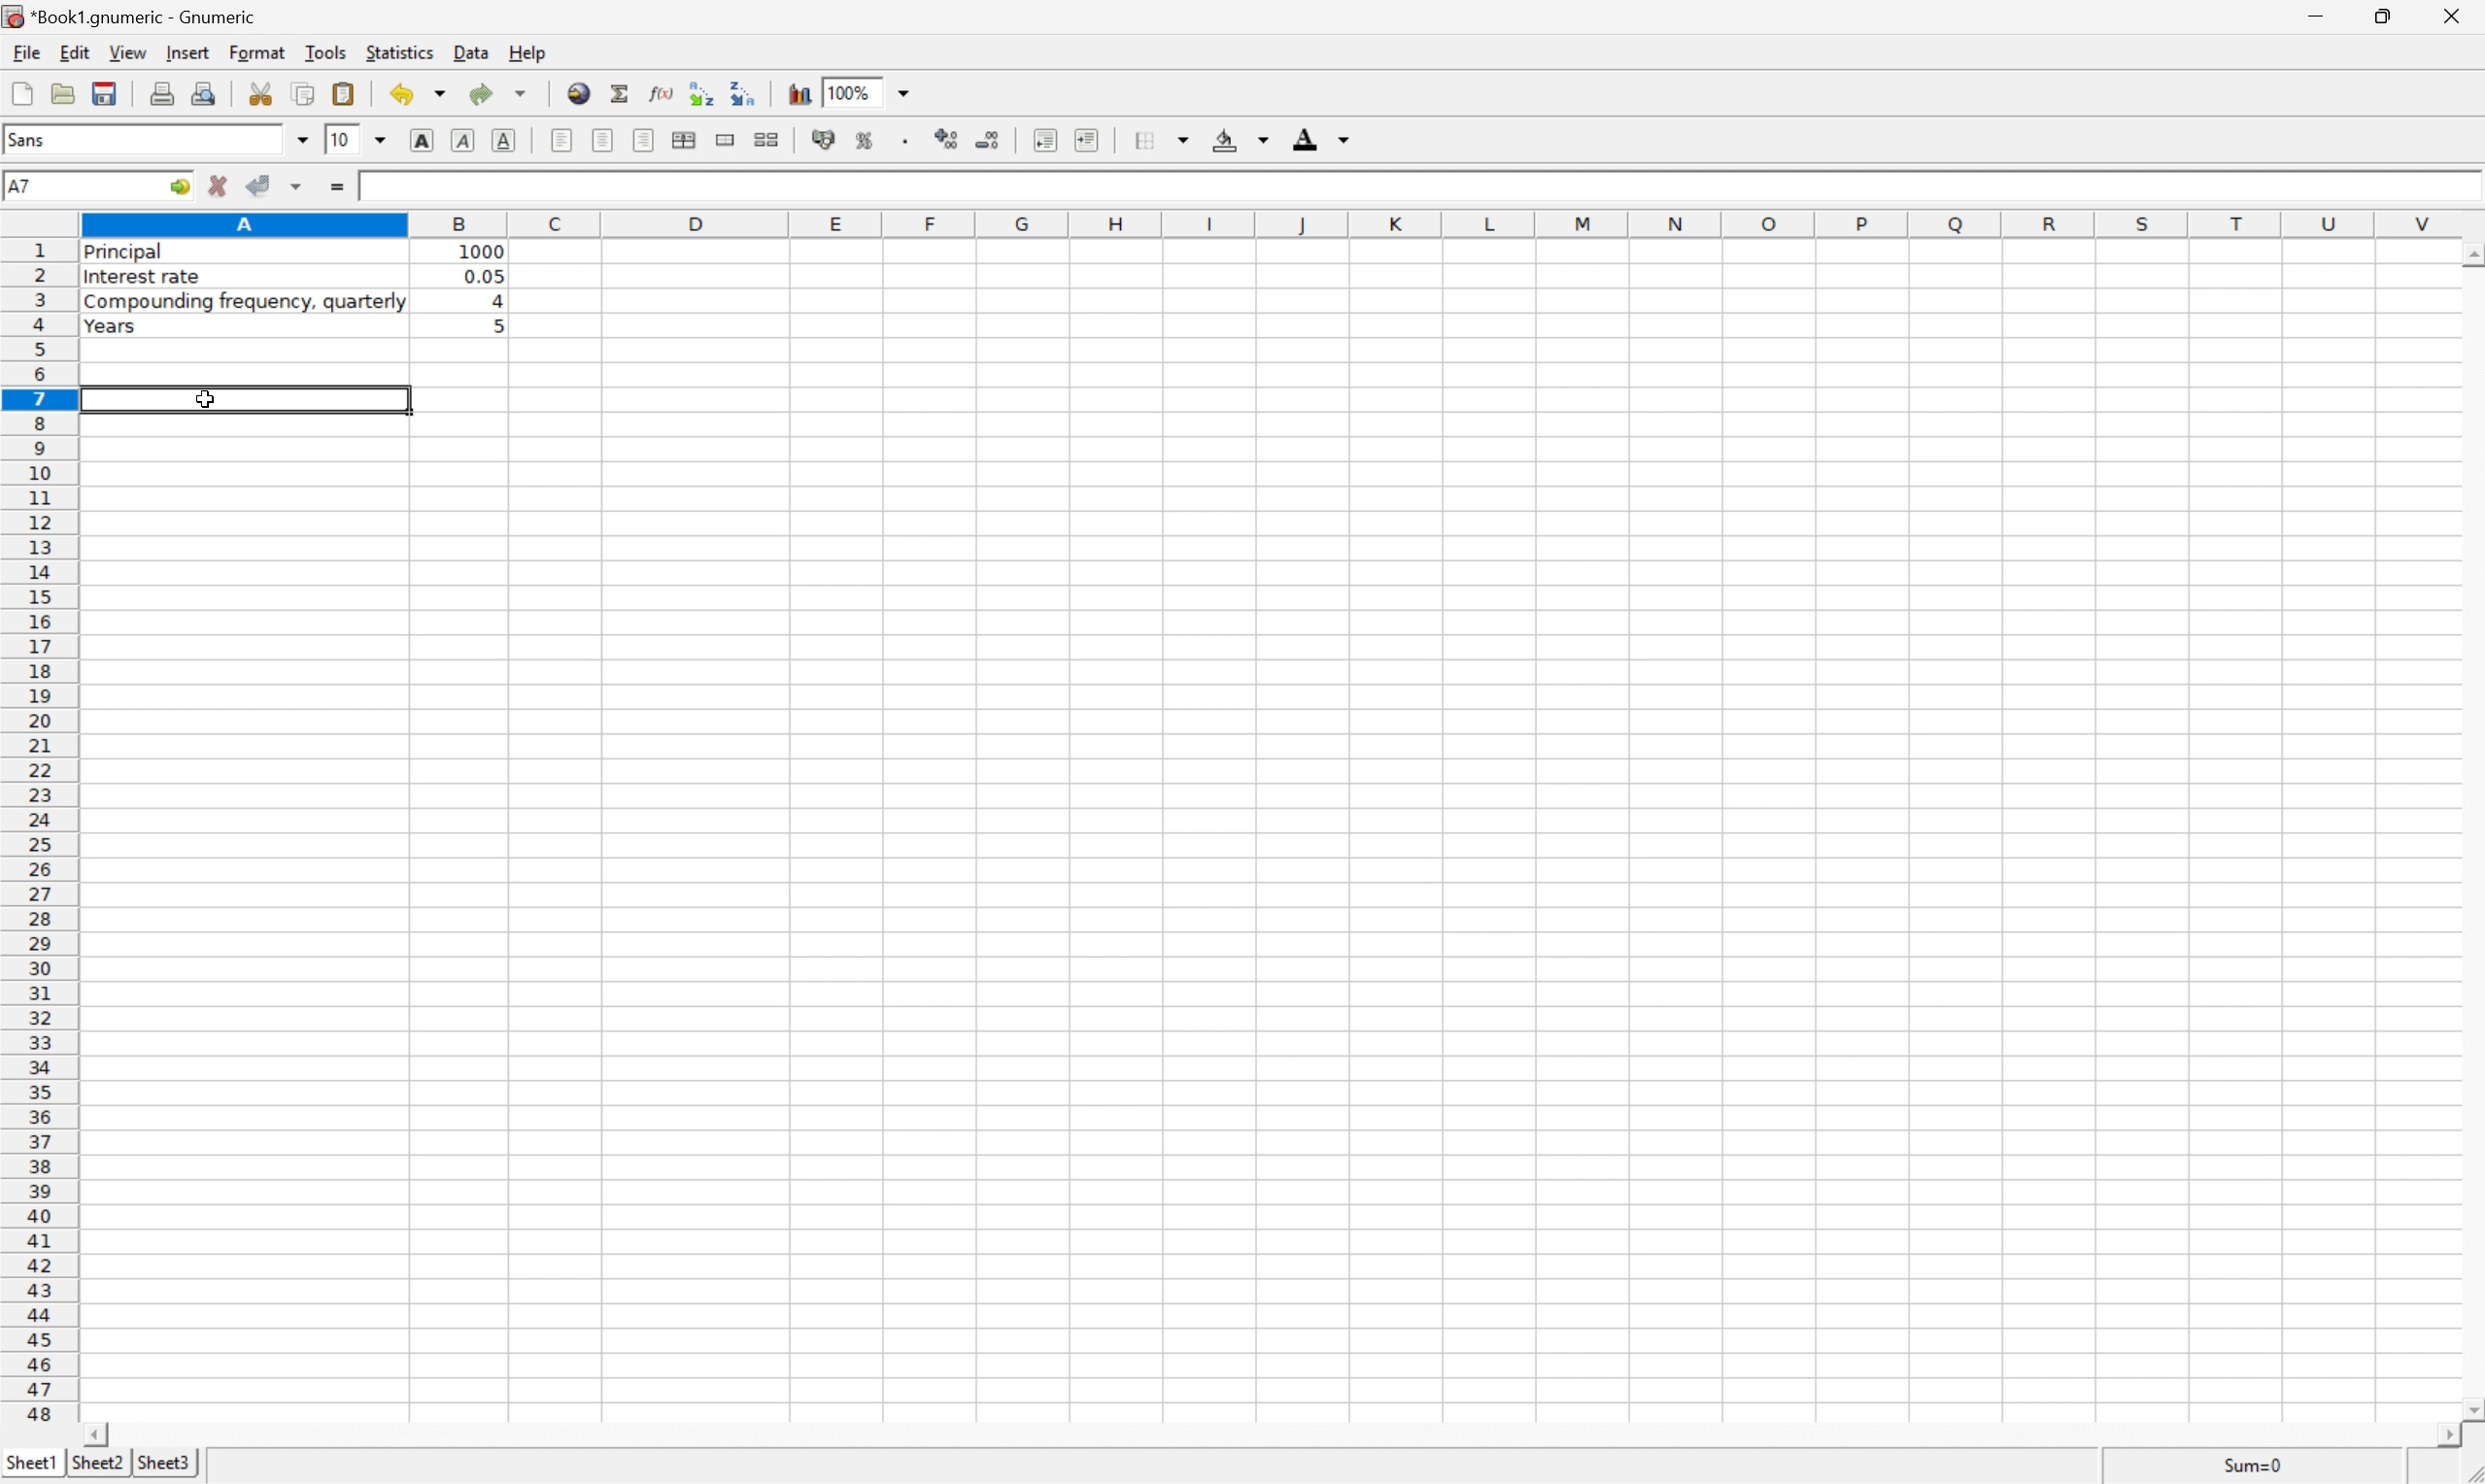 This screenshot has height=1484, width=2485. I want to click on column number, so click(1278, 223).